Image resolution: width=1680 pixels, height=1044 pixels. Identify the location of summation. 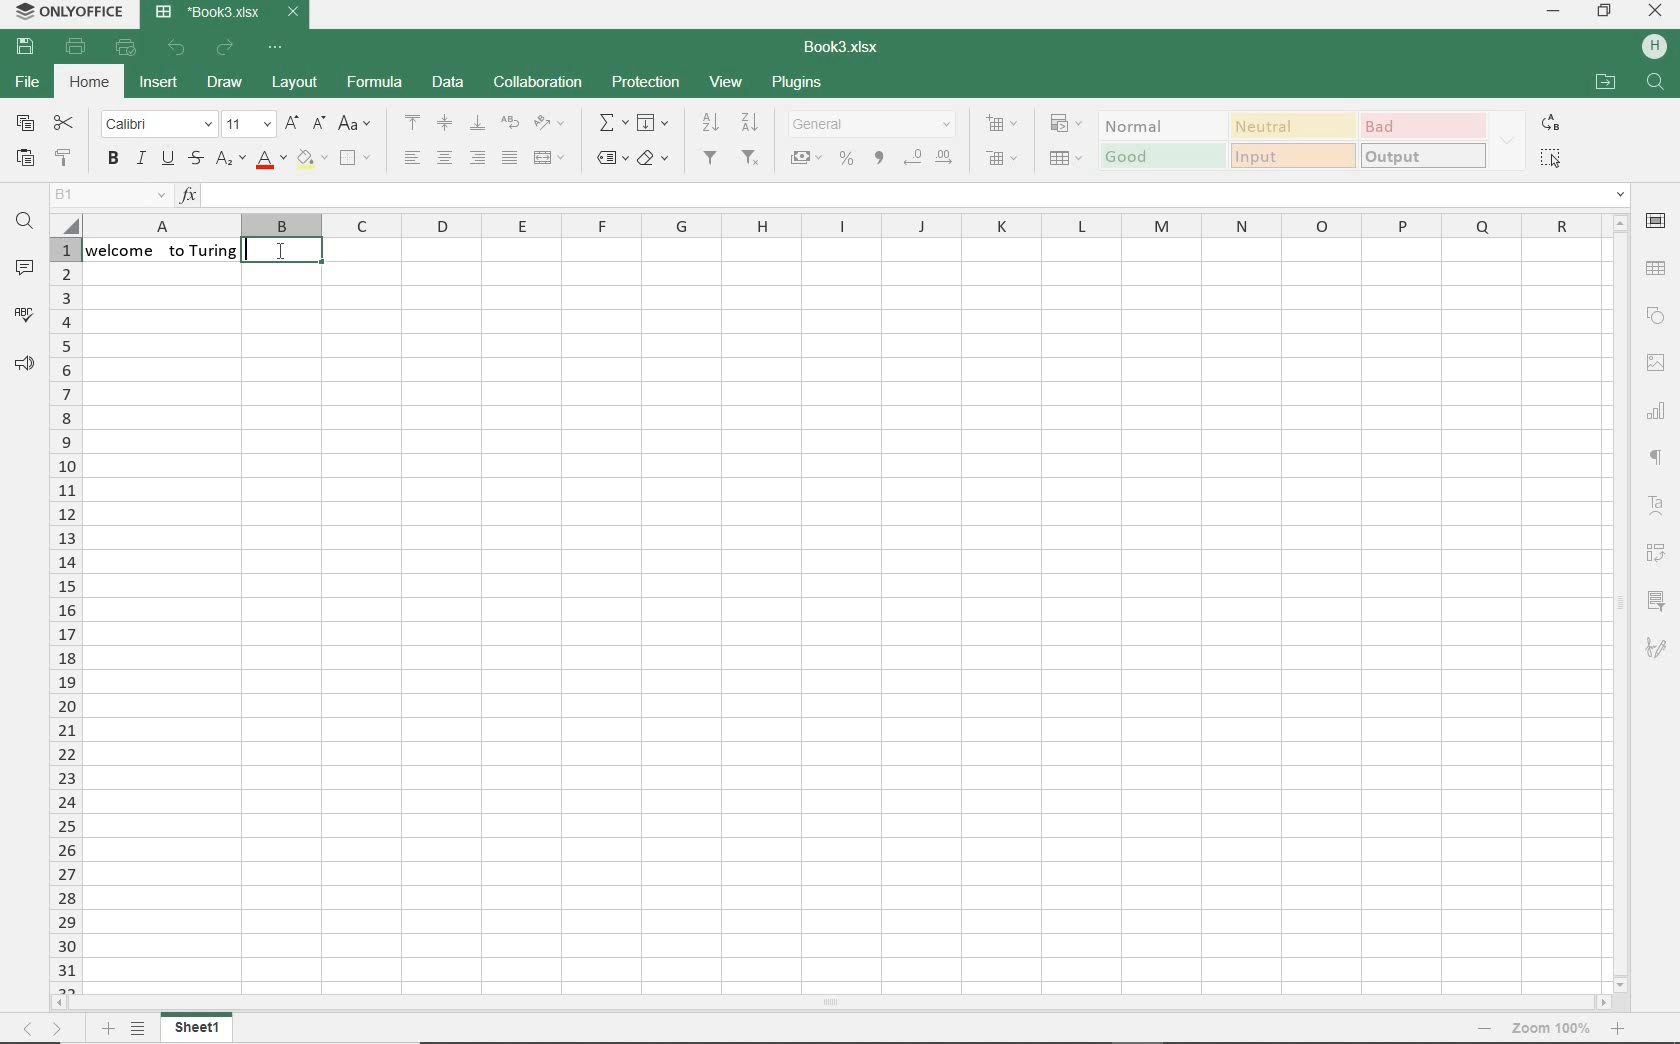
(610, 125).